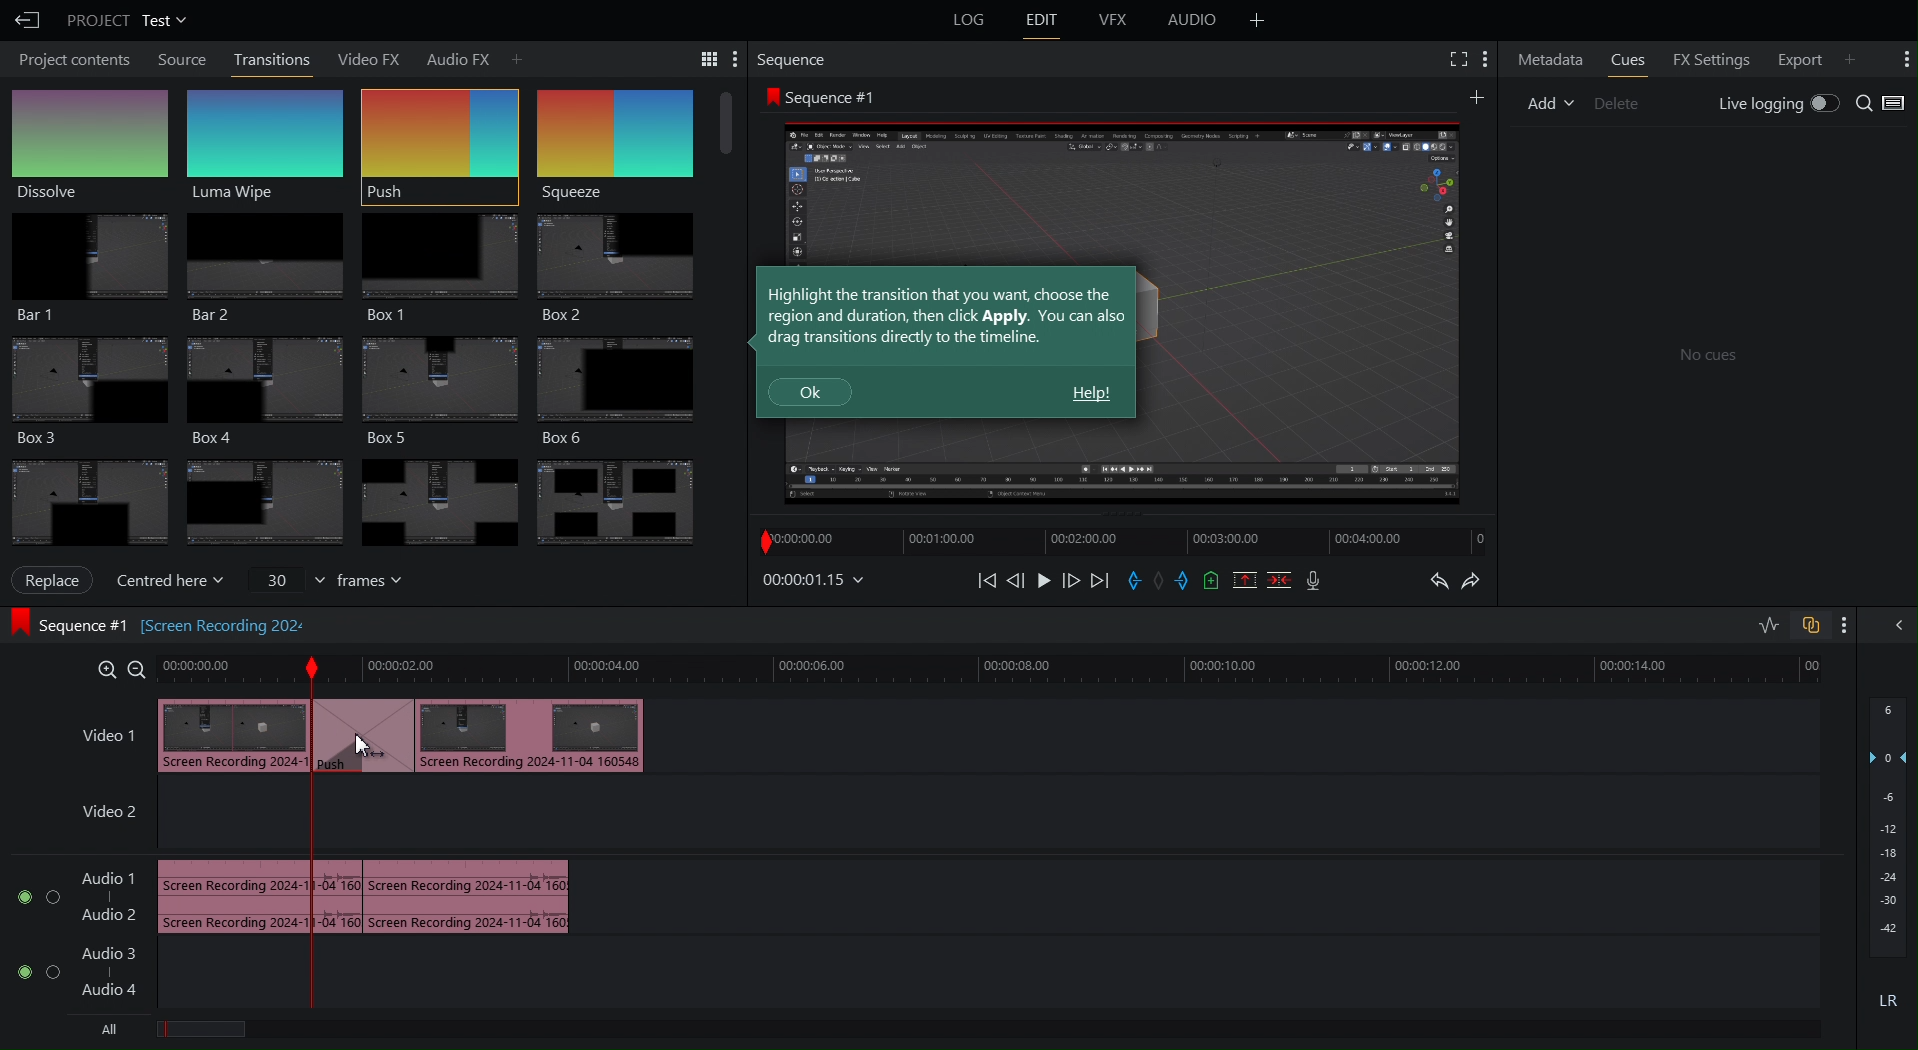 The image size is (1918, 1050). I want to click on Logs, so click(959, 24).